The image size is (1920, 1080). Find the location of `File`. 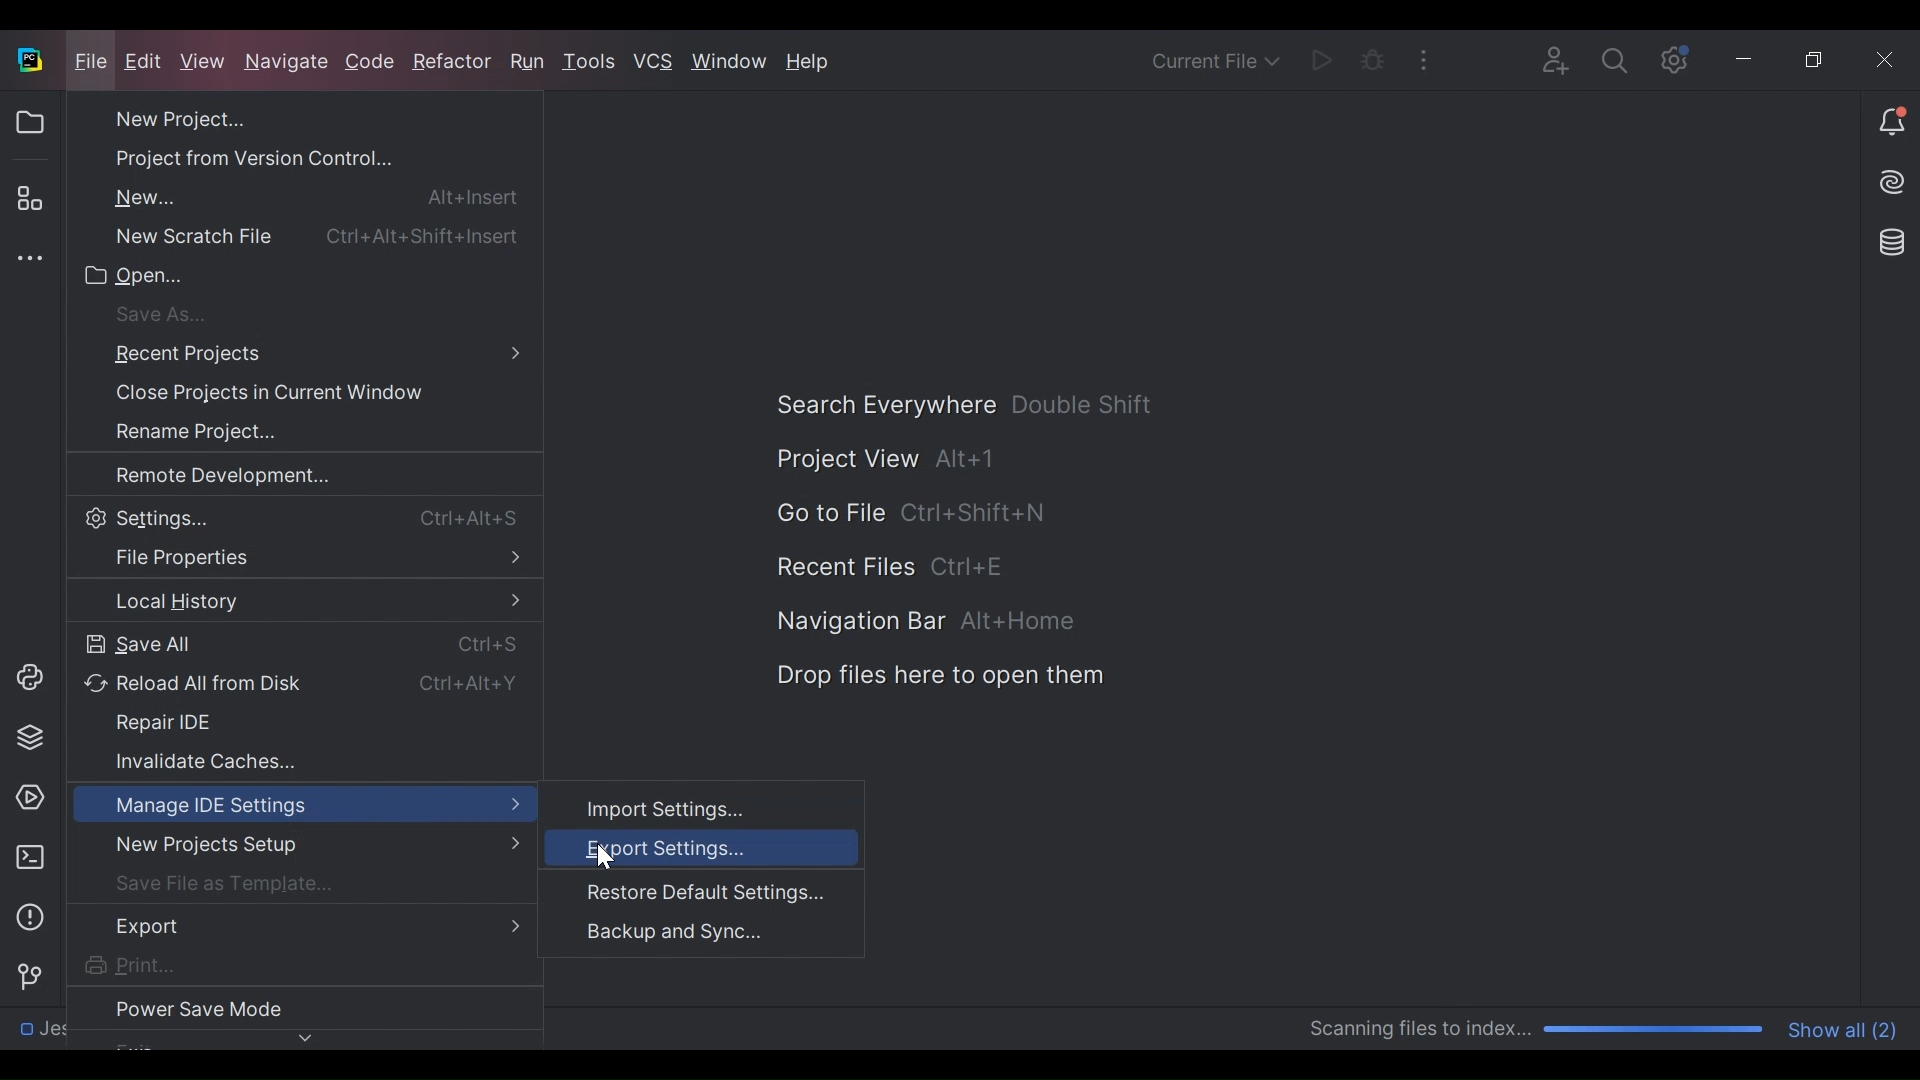

File is located at coordinates (91, 61).